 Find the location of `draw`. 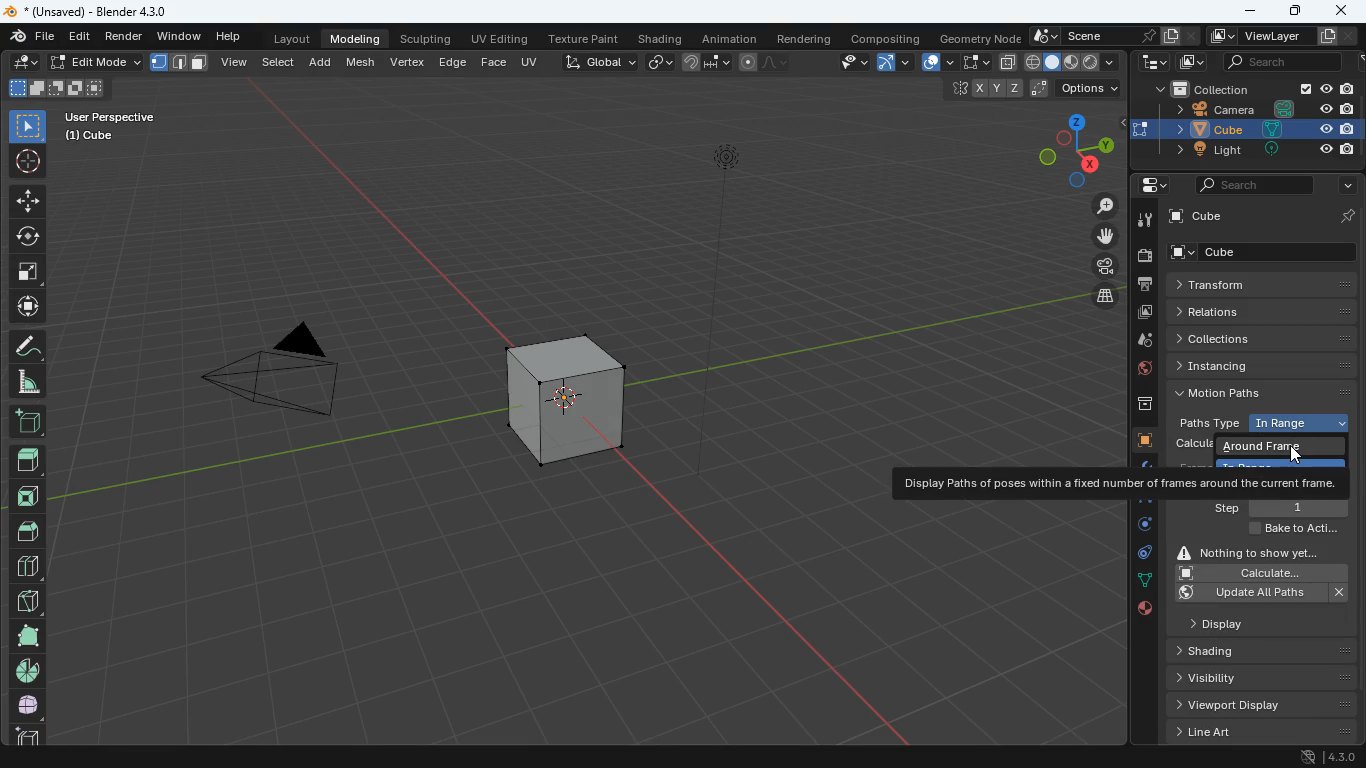

draw is located at coordinates (761, 62).